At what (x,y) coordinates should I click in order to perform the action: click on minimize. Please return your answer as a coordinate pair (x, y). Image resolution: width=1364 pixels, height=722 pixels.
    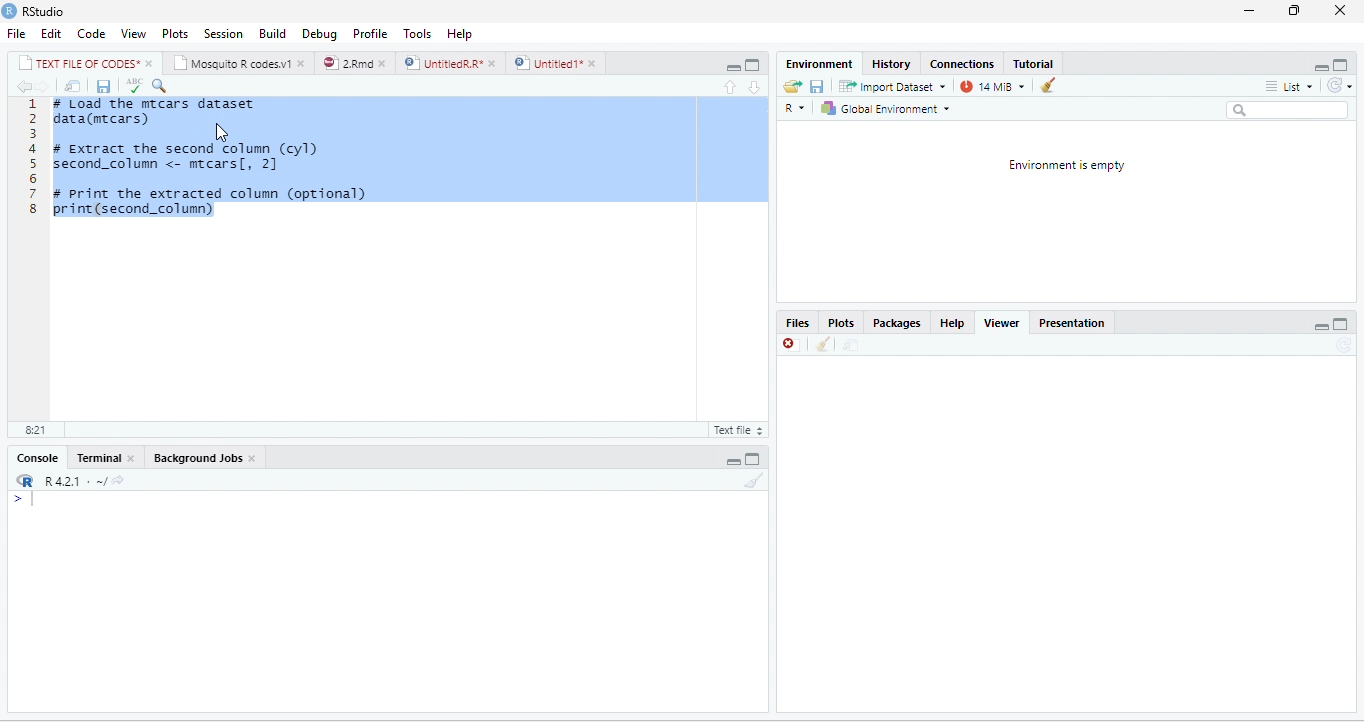
    Looking at the image, I should click on (1250, 13).